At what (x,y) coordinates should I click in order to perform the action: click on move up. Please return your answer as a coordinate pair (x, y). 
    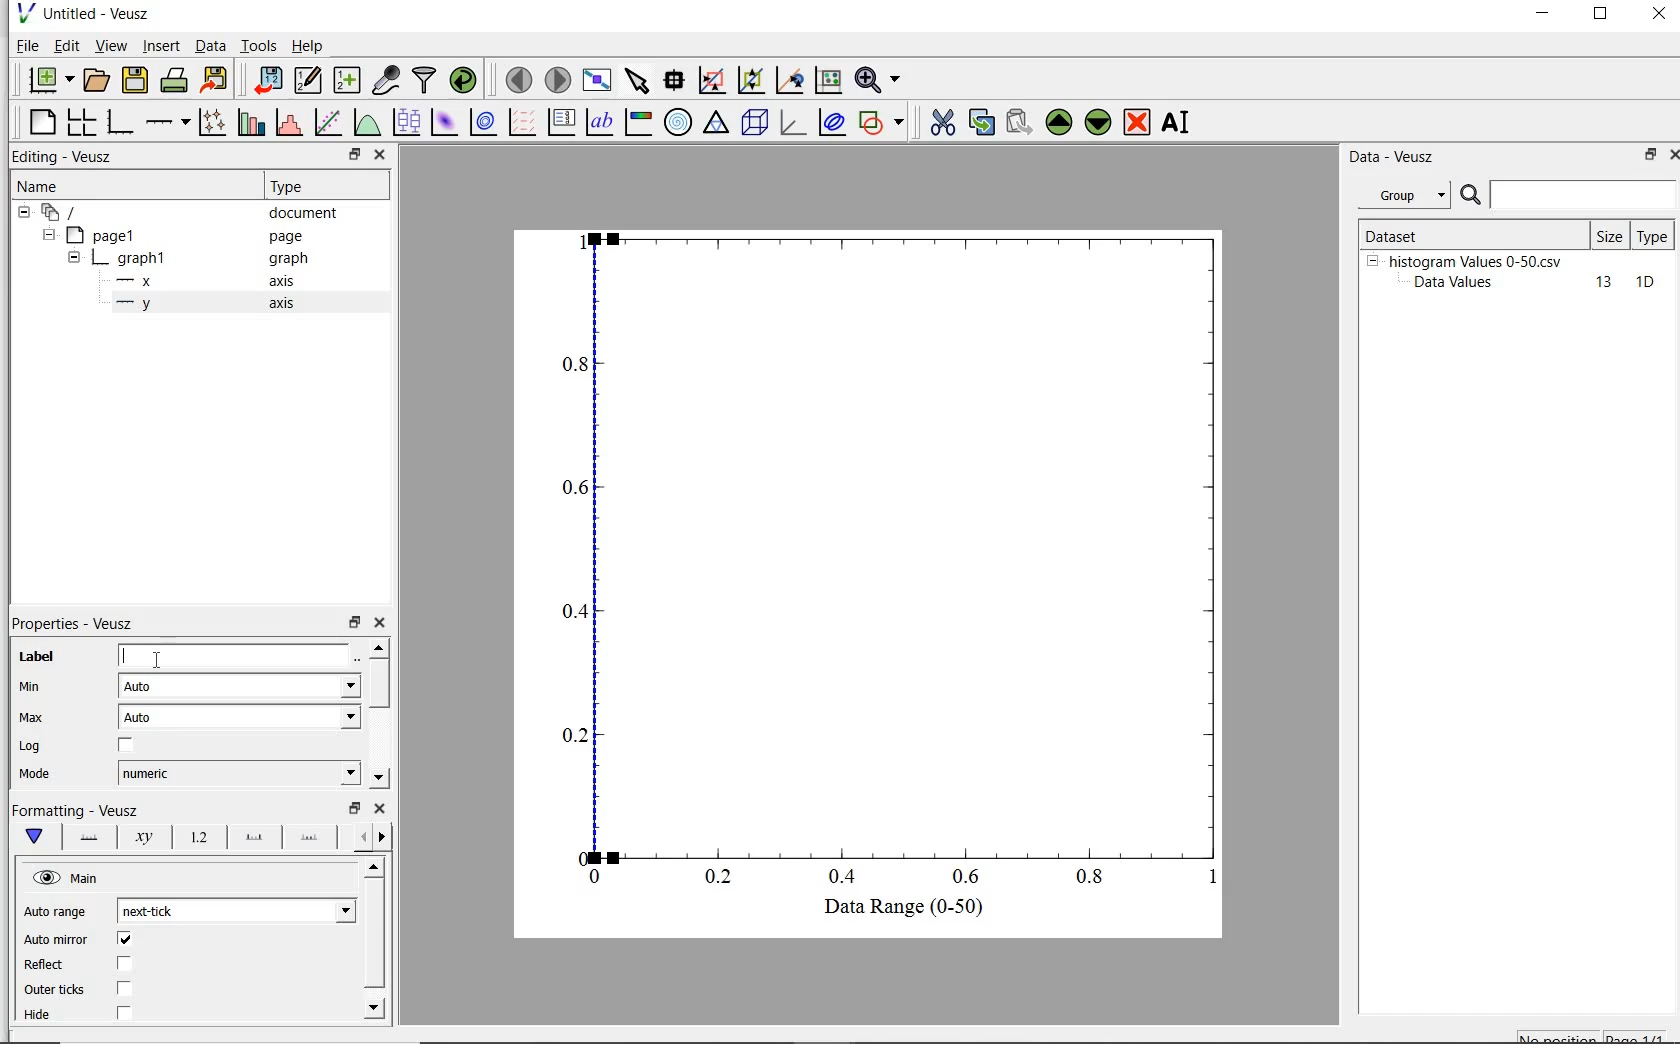
    Looking at the image, I should click on (378, 647).